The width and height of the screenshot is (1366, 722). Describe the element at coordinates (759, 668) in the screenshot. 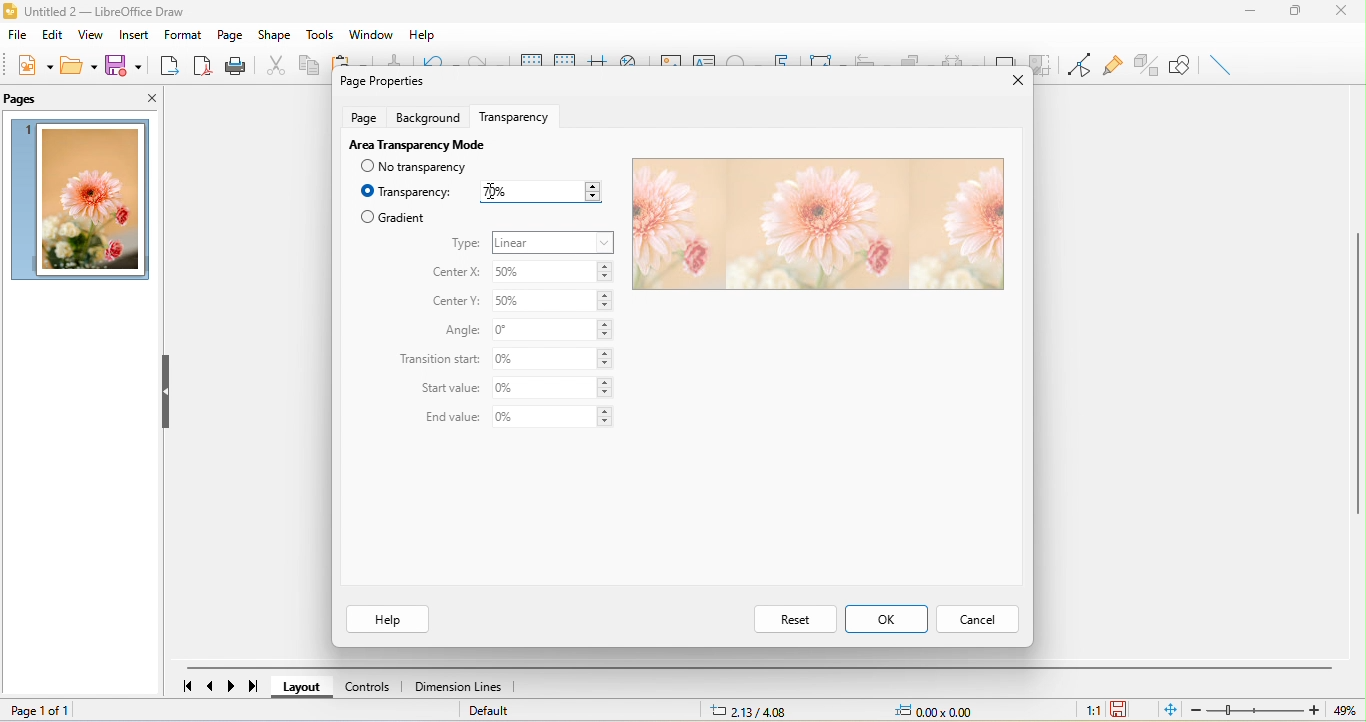

I see `horizontal scroll bar` at that location.